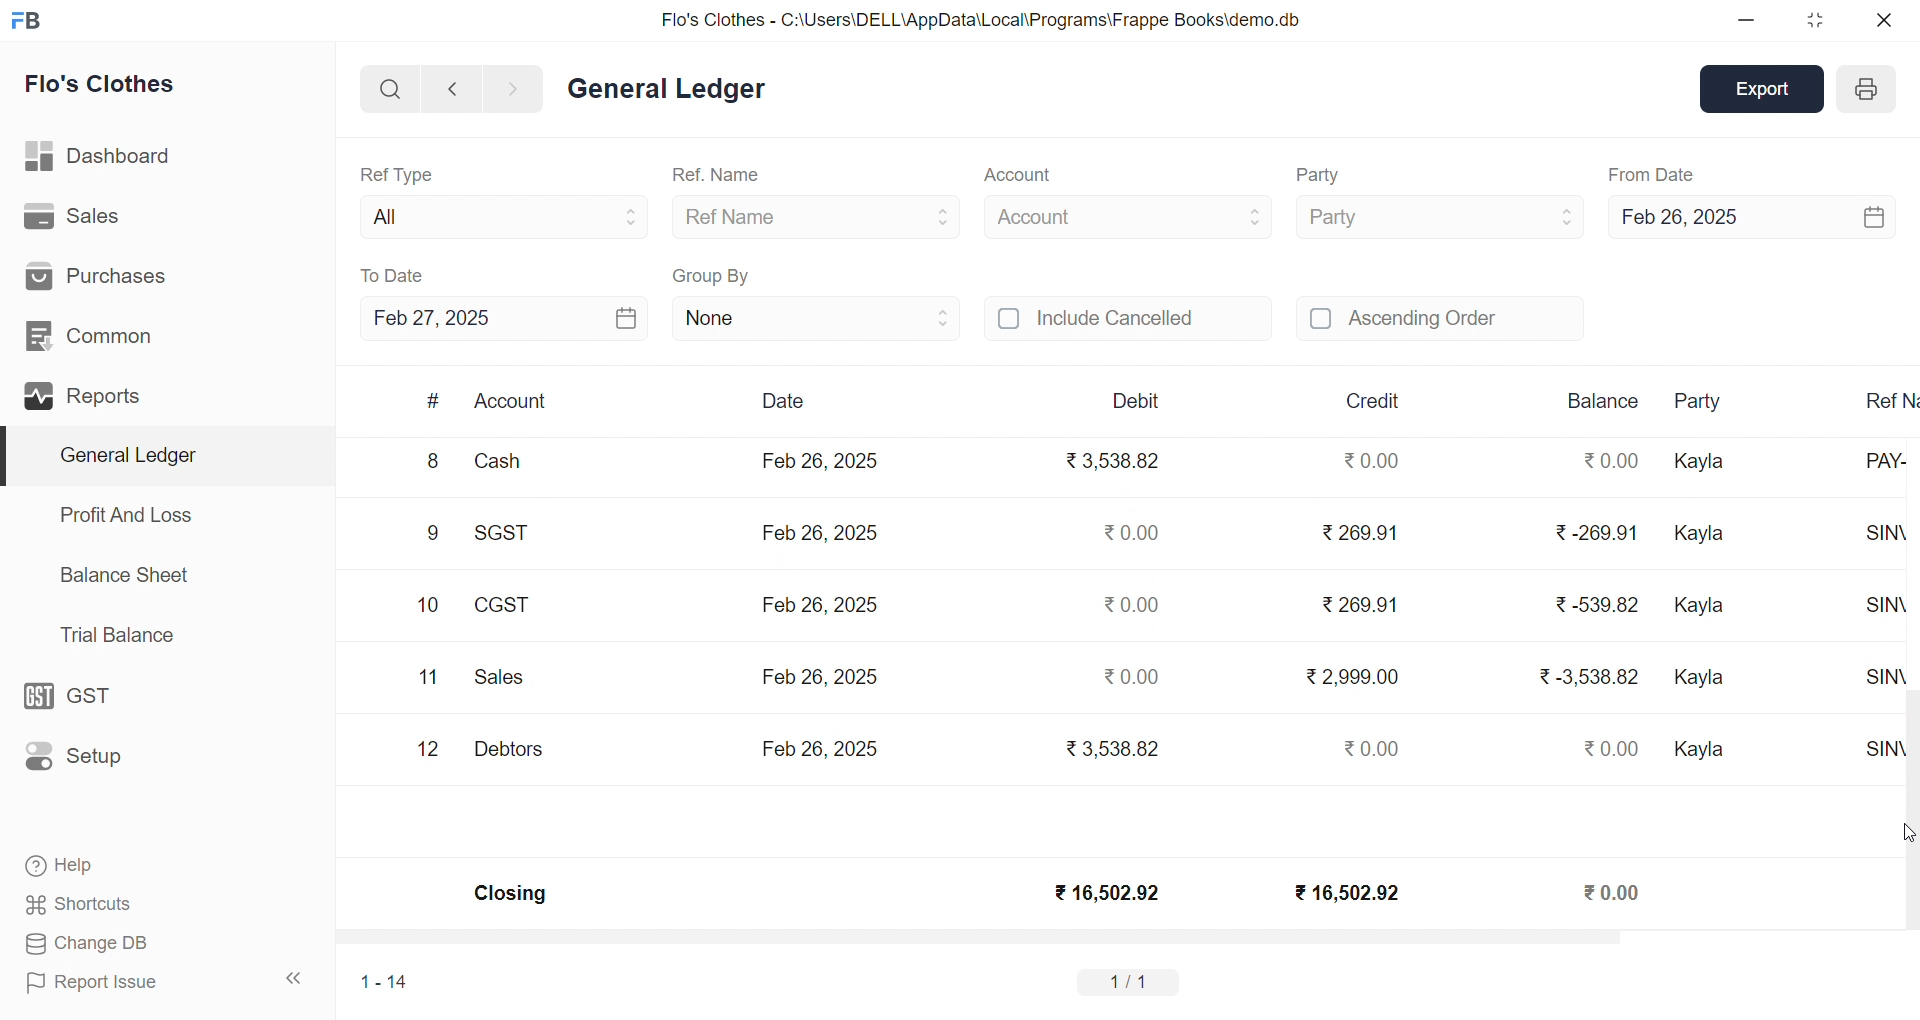 This screenshot has height=1020, width=1920. I want to click on CURSOR, so click(1908, 833).